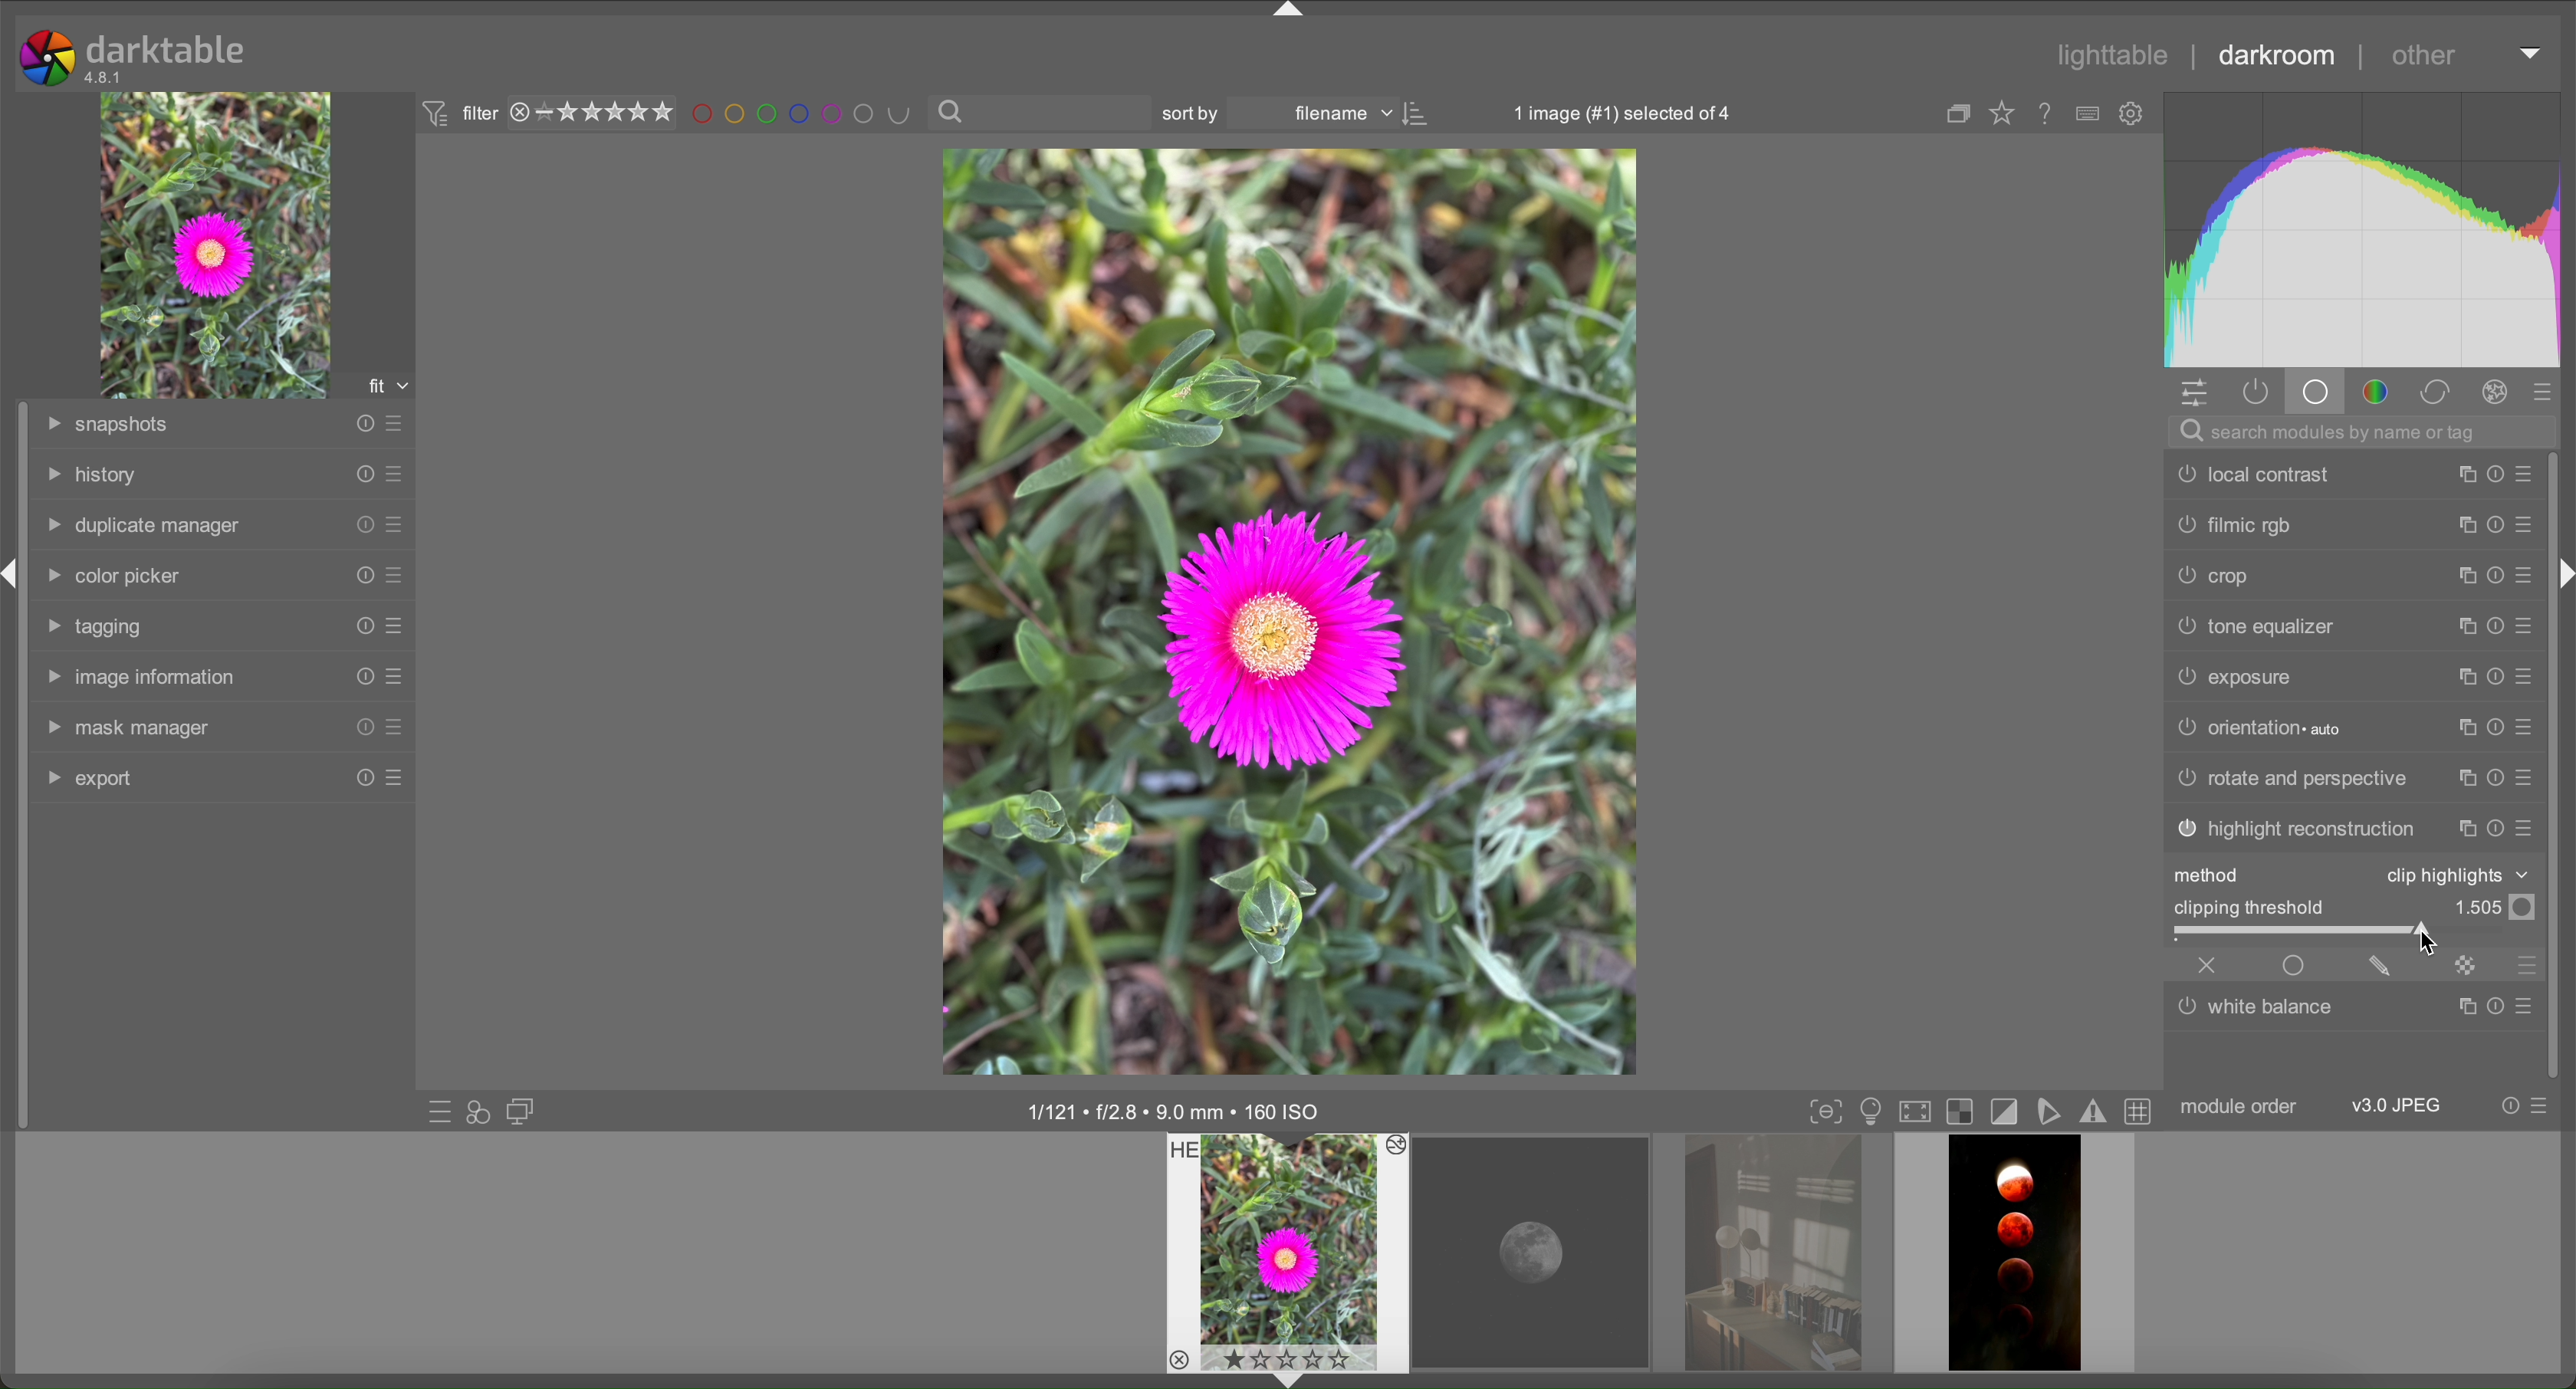 The width and height of the screenshot is (2576, 1389). Describe the element at coordinates (2260, 1013) in the screenshot. I see `white balance` at that location.